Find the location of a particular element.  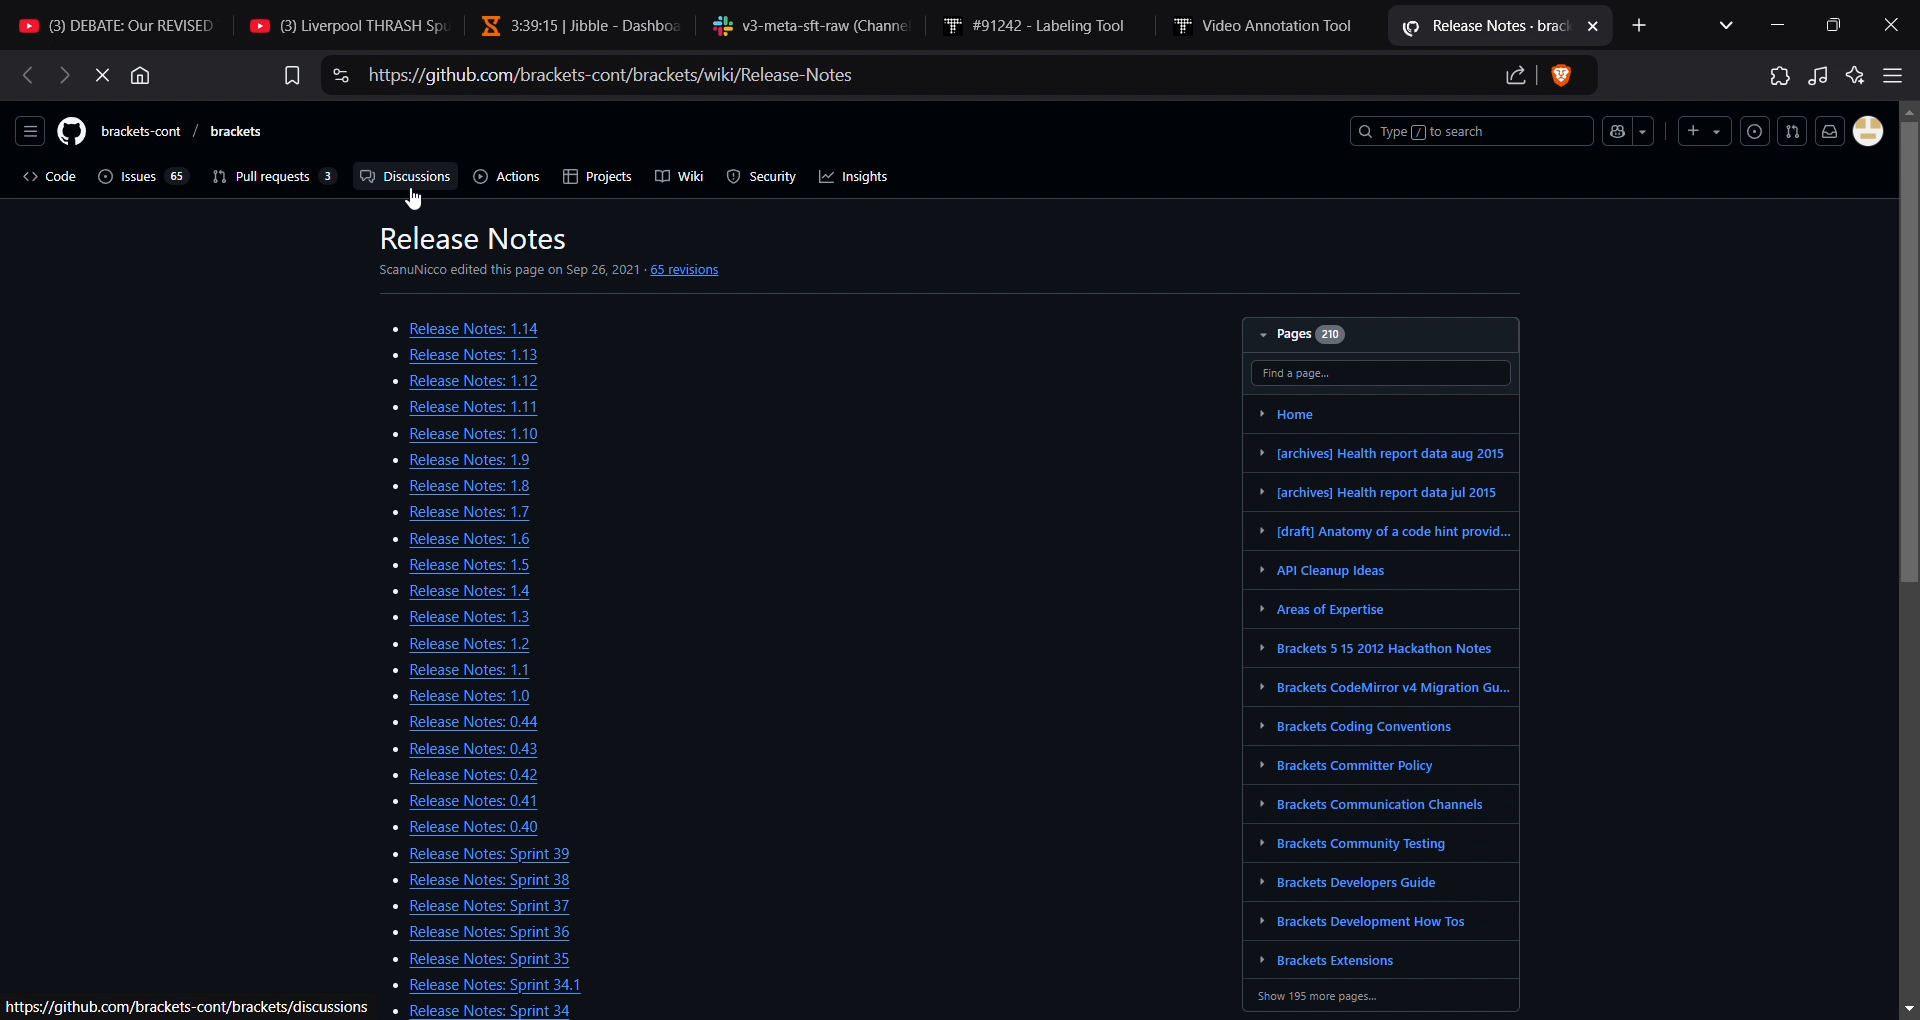

wiki is located at coordinates (678, 177).